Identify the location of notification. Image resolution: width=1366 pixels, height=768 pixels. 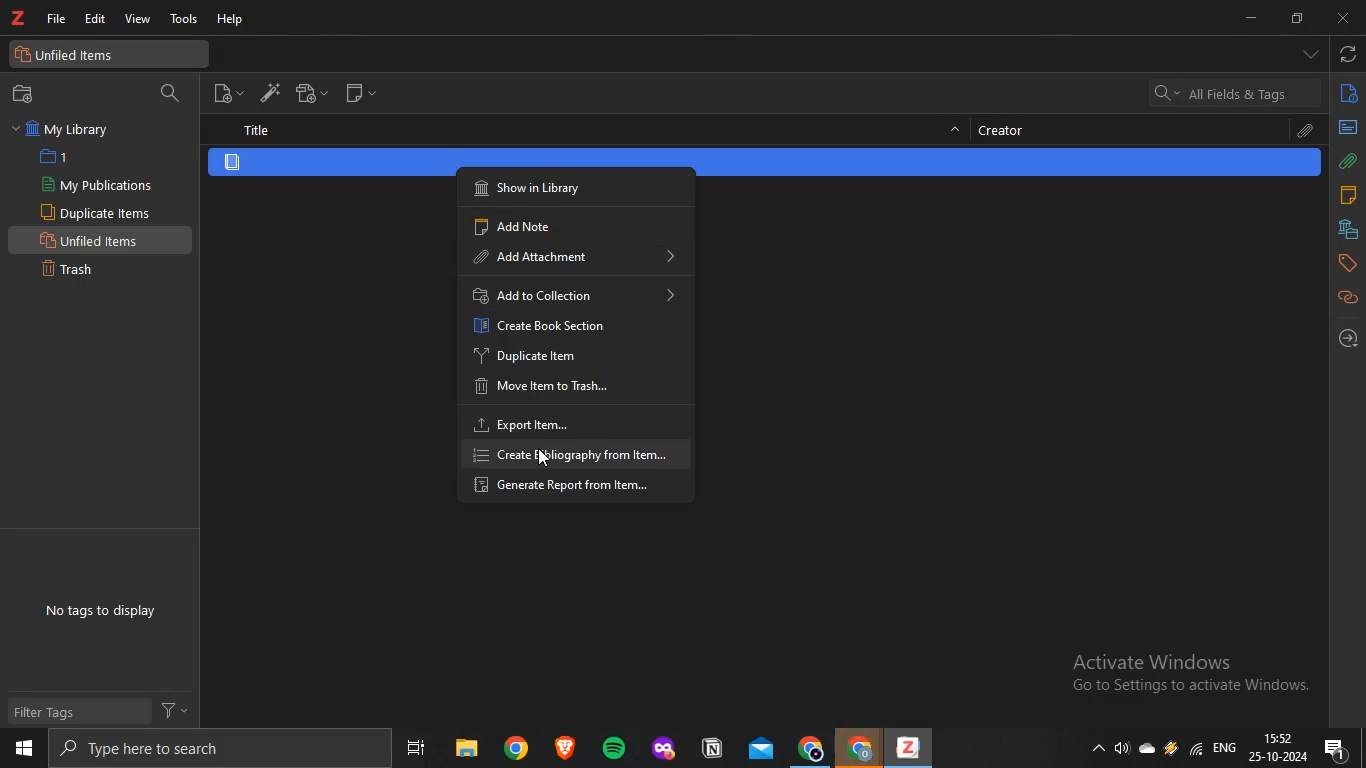
(1337, 748).